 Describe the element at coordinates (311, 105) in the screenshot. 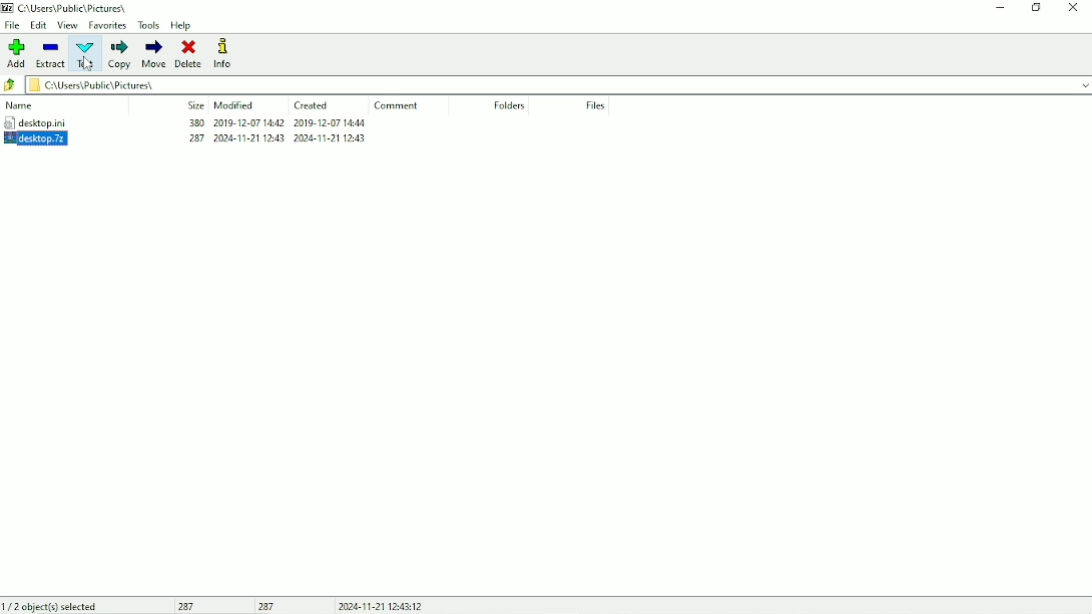

I see `Created` at that location.